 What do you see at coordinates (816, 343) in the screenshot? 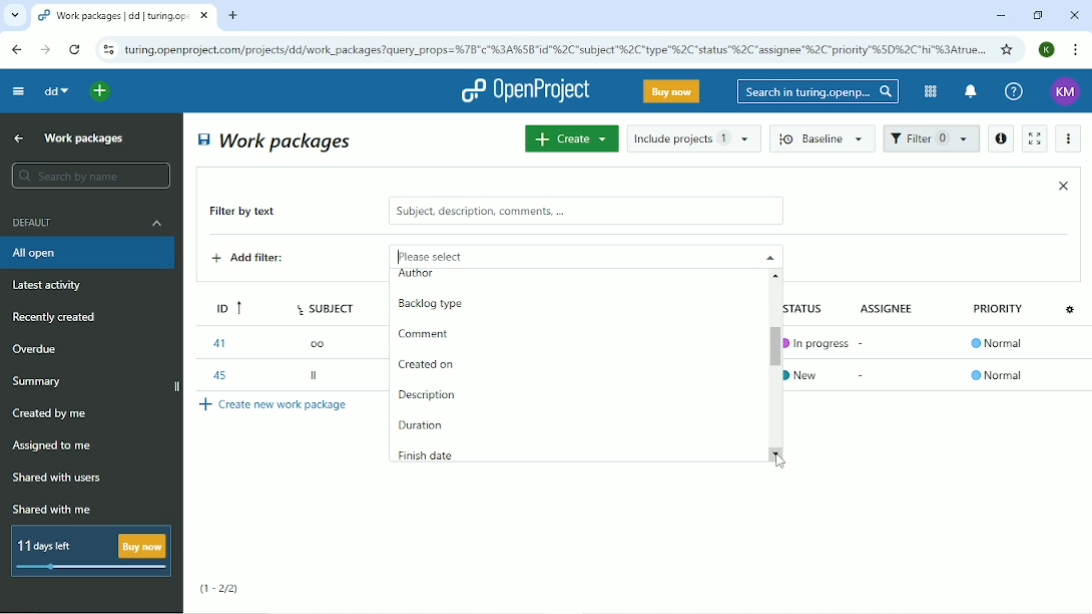
I see `In progress` at bounding box center [816, 343].